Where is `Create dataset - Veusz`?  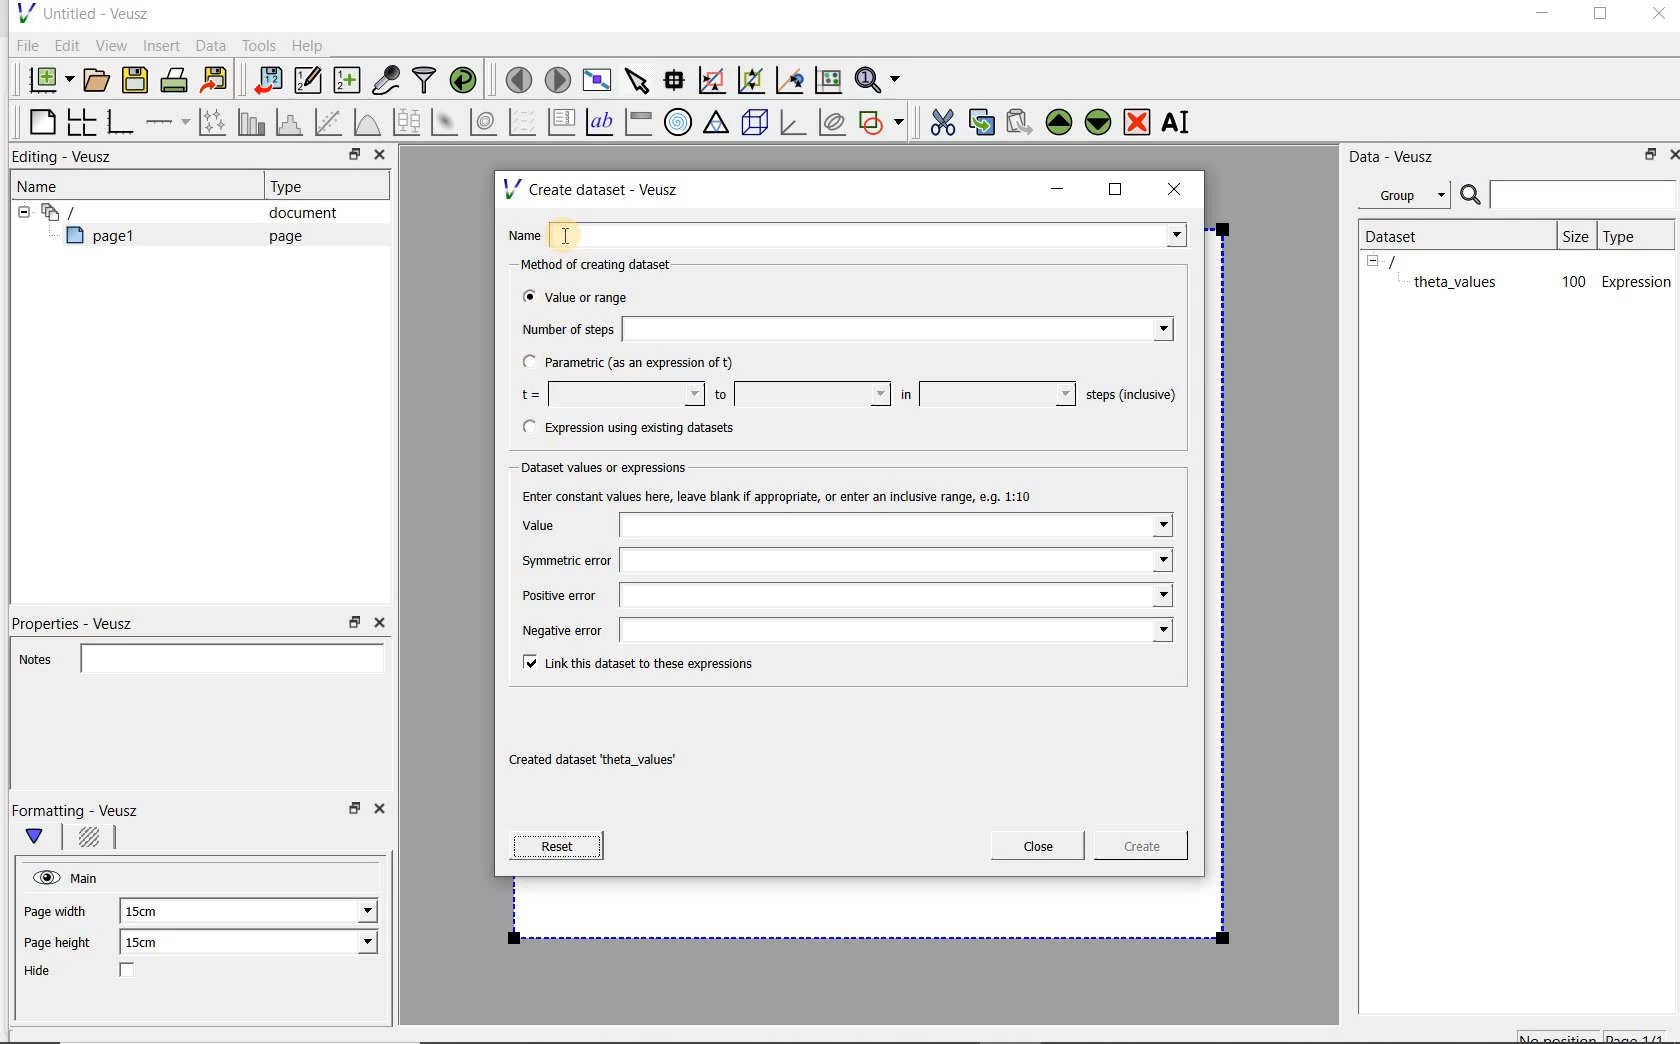
Create dataset - Veusz is located at coordinates (594, 189).